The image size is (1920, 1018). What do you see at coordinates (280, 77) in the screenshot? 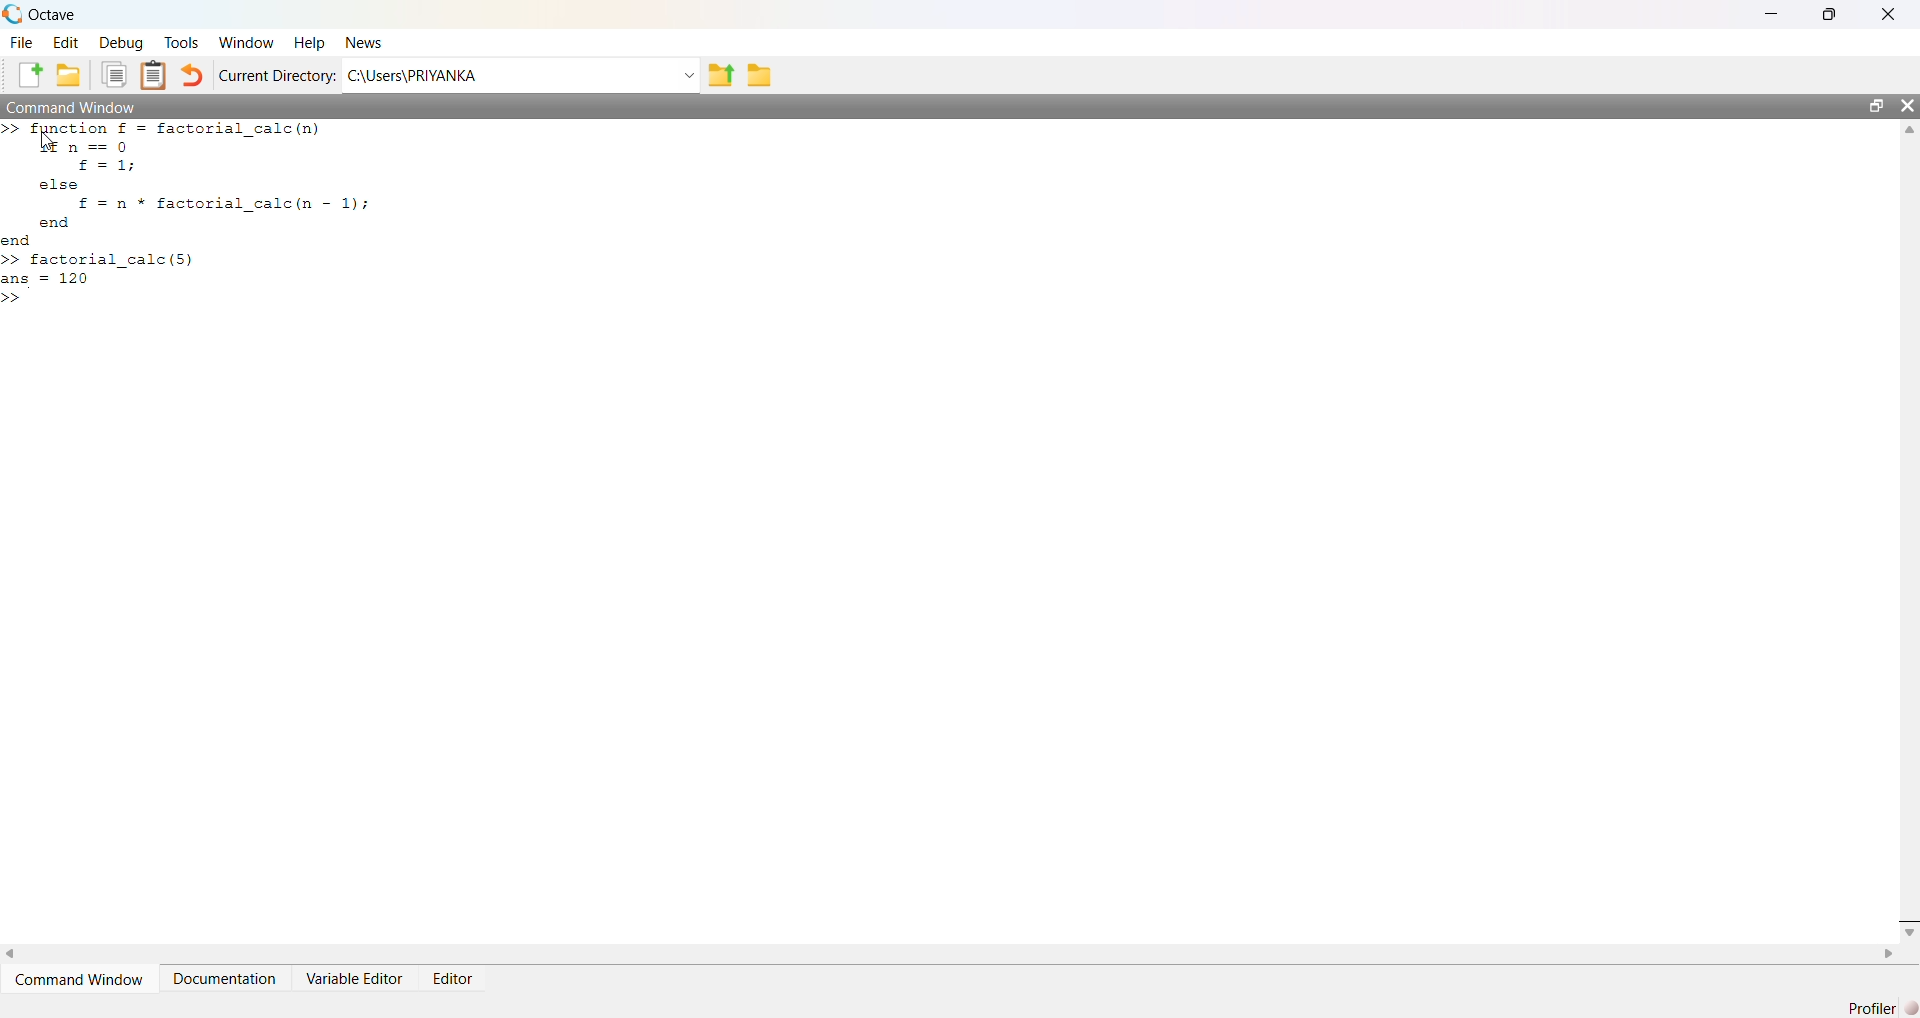
I see `Current Directory:` at bounding box center [280, 77].